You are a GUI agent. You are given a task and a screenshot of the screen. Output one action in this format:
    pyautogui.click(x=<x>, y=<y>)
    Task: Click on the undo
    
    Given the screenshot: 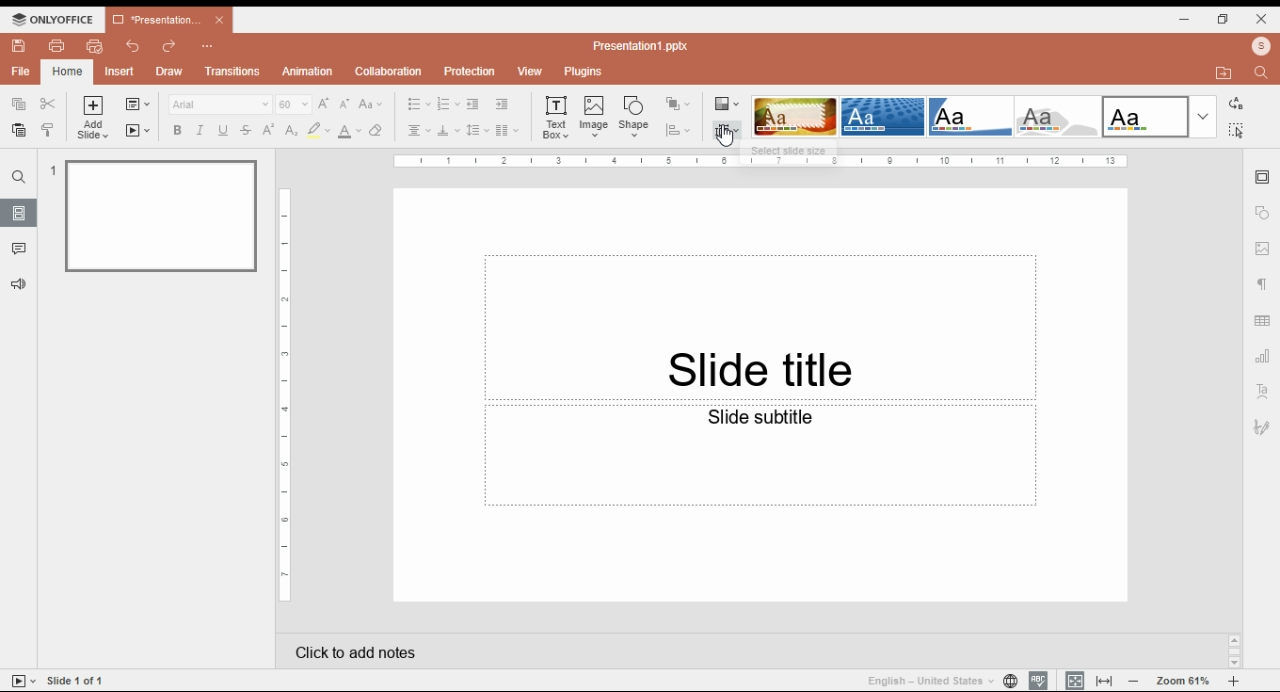 What is the action you would take?
    pyautogui.click(x=134, y=46)
    